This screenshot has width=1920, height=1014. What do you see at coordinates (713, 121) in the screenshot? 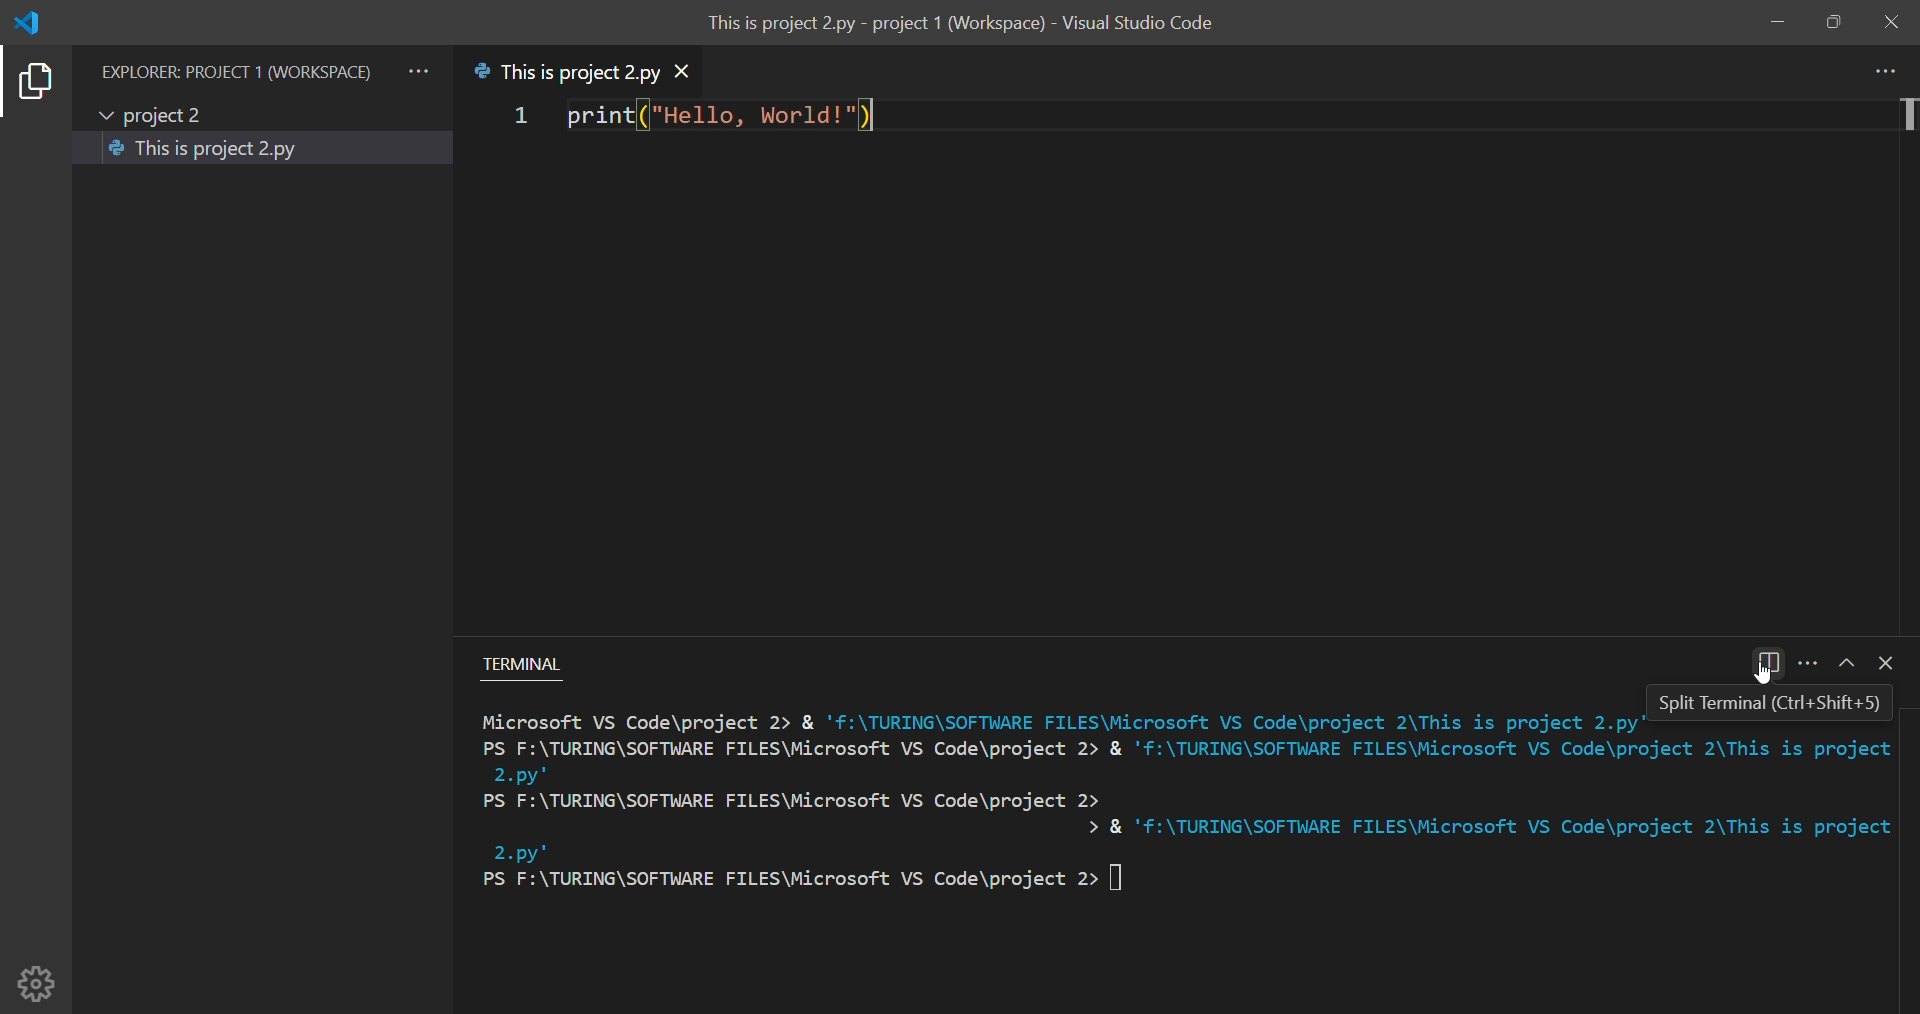
I see `print|("Hello, World!")` at bounding box center [713, 121].